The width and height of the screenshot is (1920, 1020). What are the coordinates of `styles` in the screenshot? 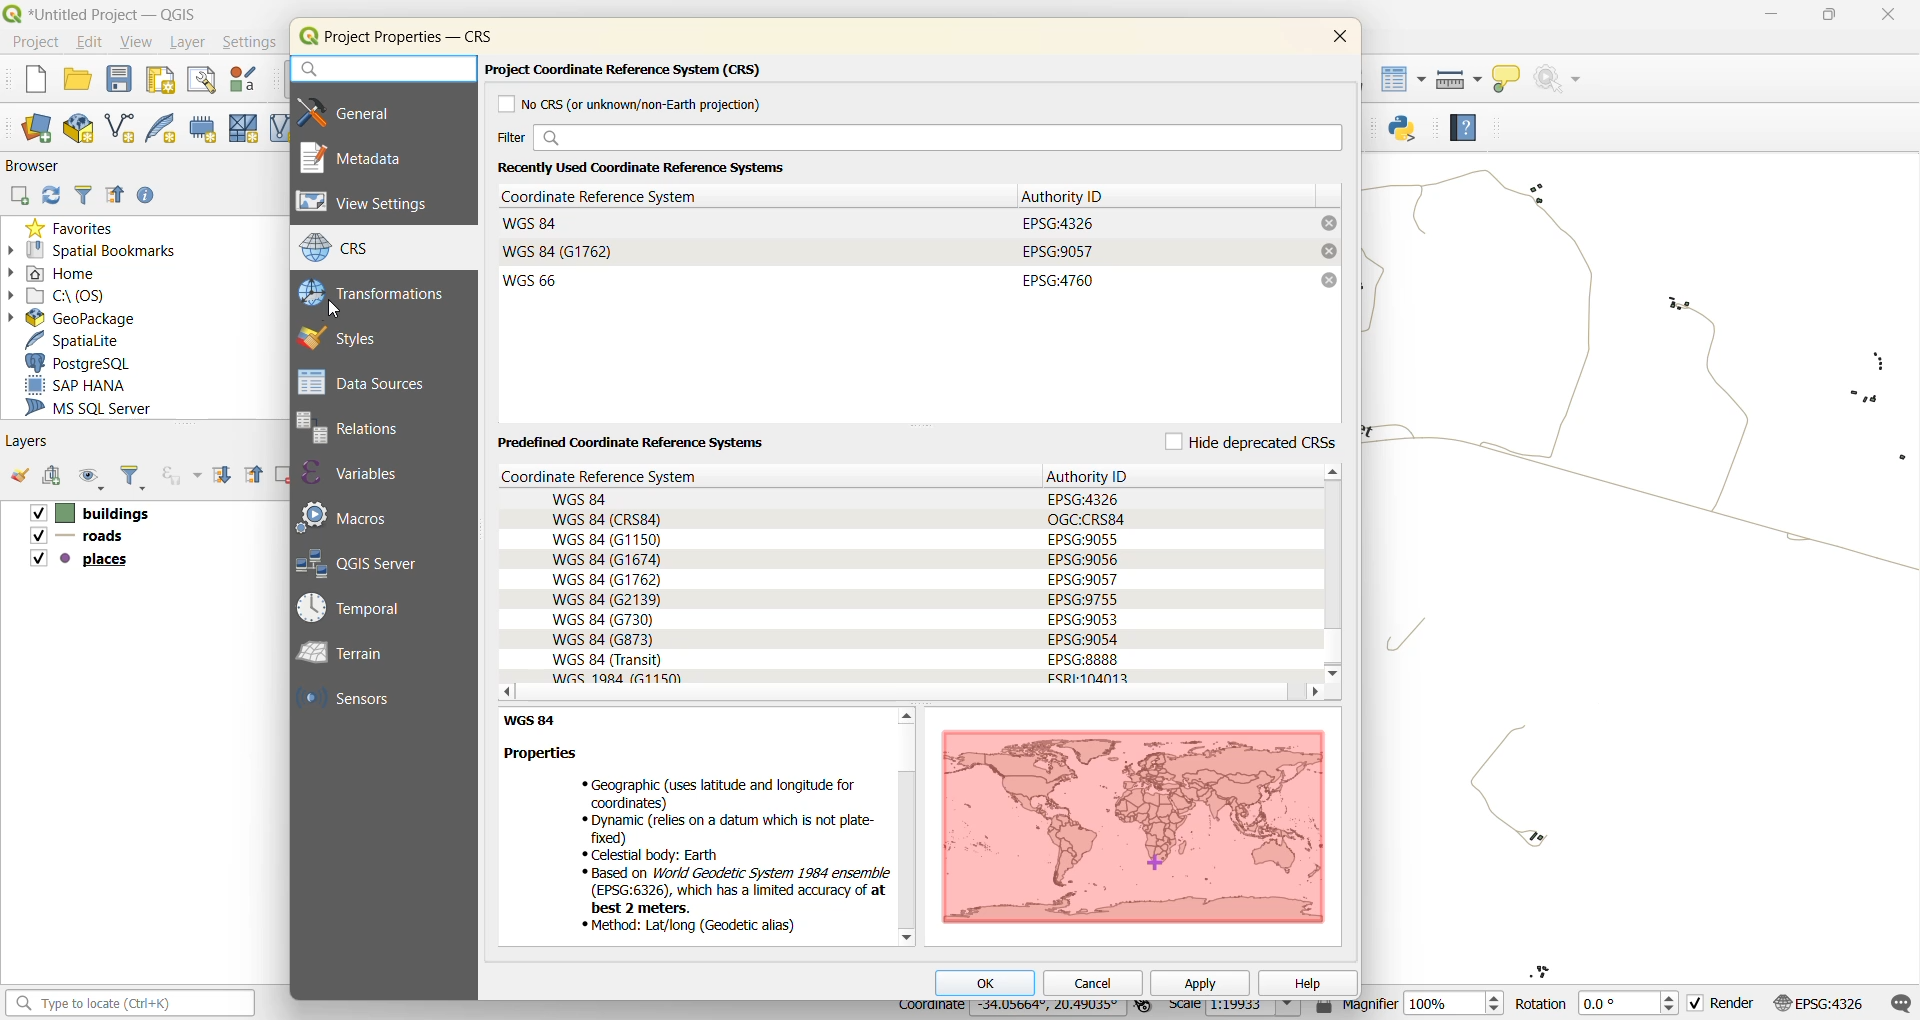 It's located at (352, 337).